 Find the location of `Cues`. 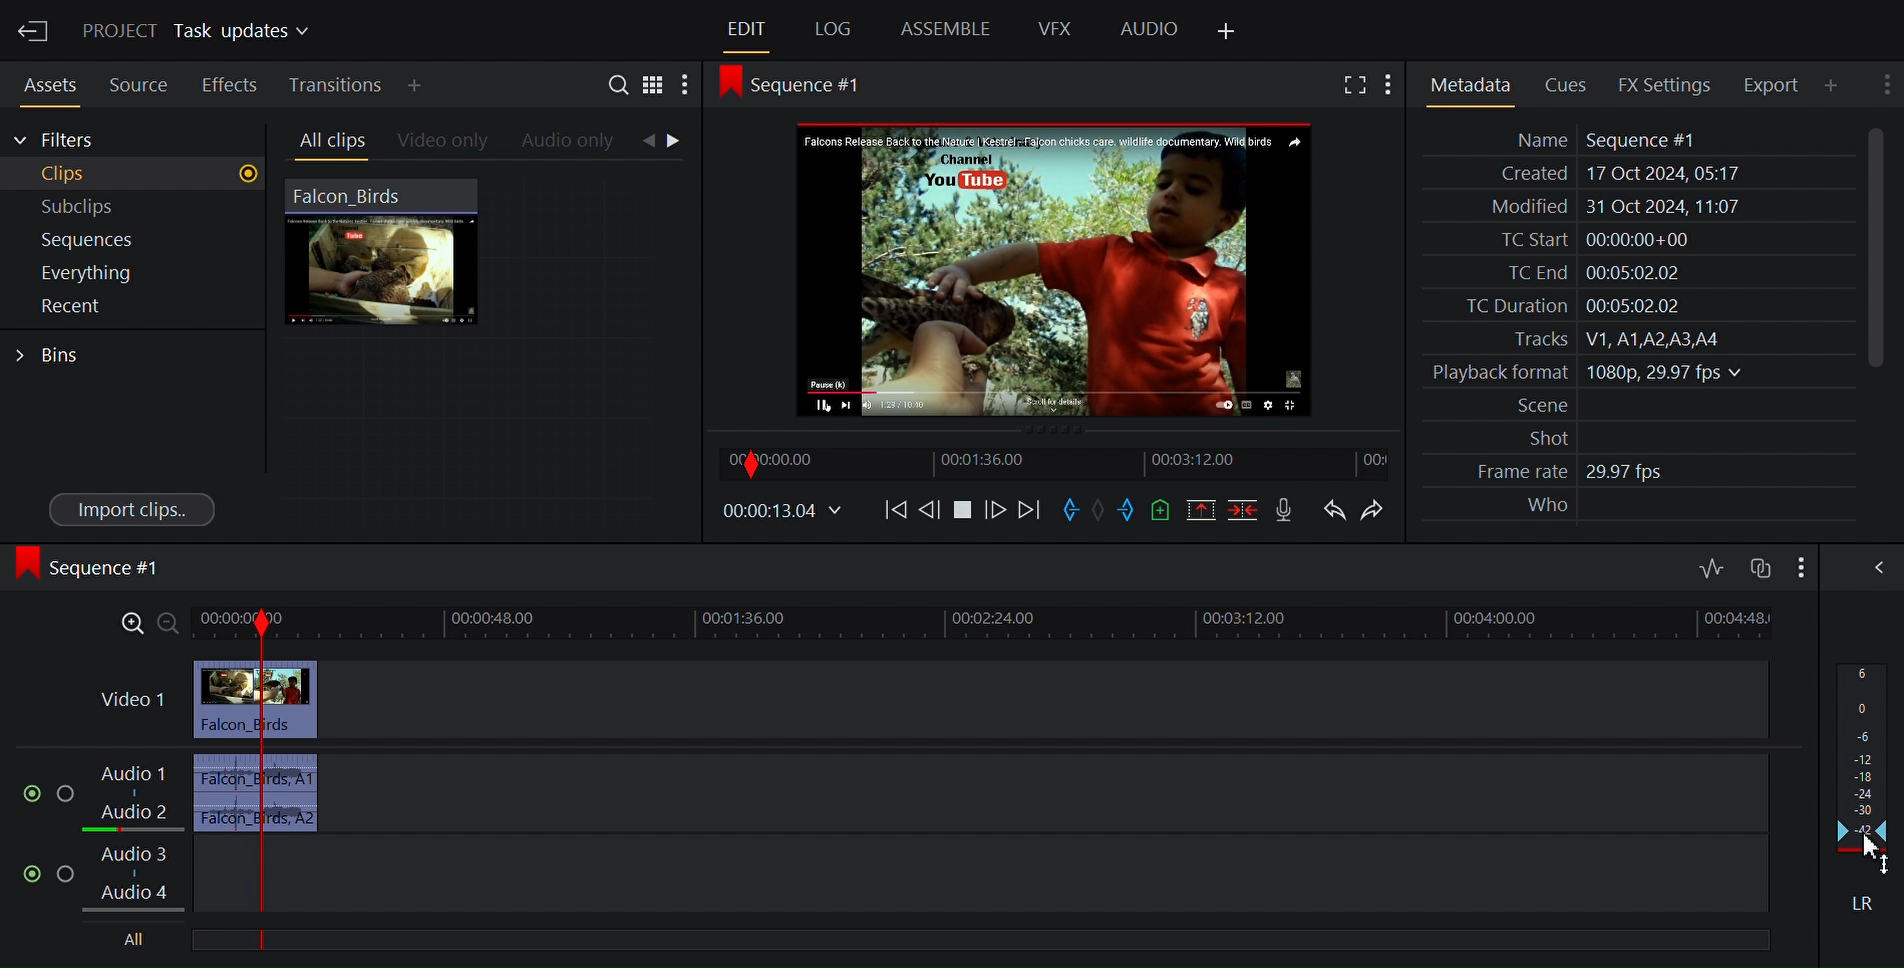

Cues is located at coordinates (1564, 84).